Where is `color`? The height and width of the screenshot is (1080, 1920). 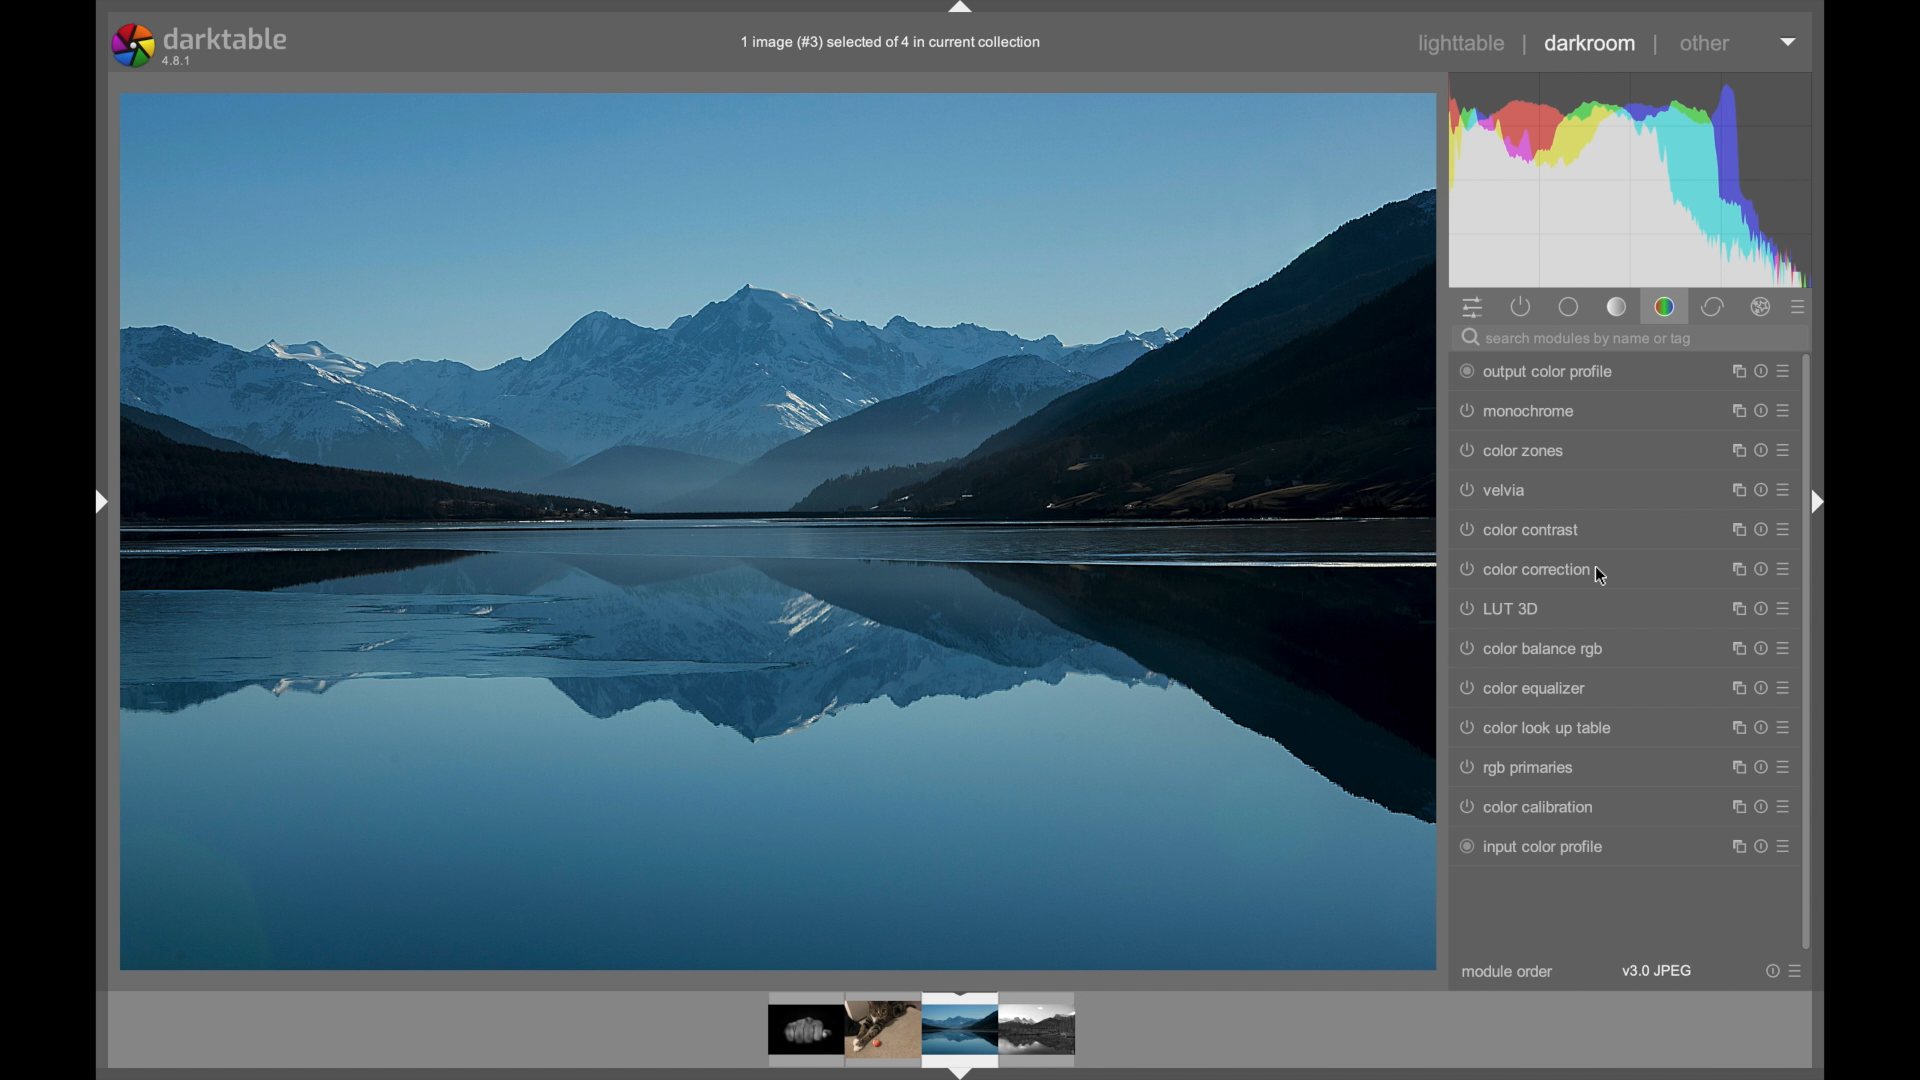
color is located at coordinates (1666, 306).